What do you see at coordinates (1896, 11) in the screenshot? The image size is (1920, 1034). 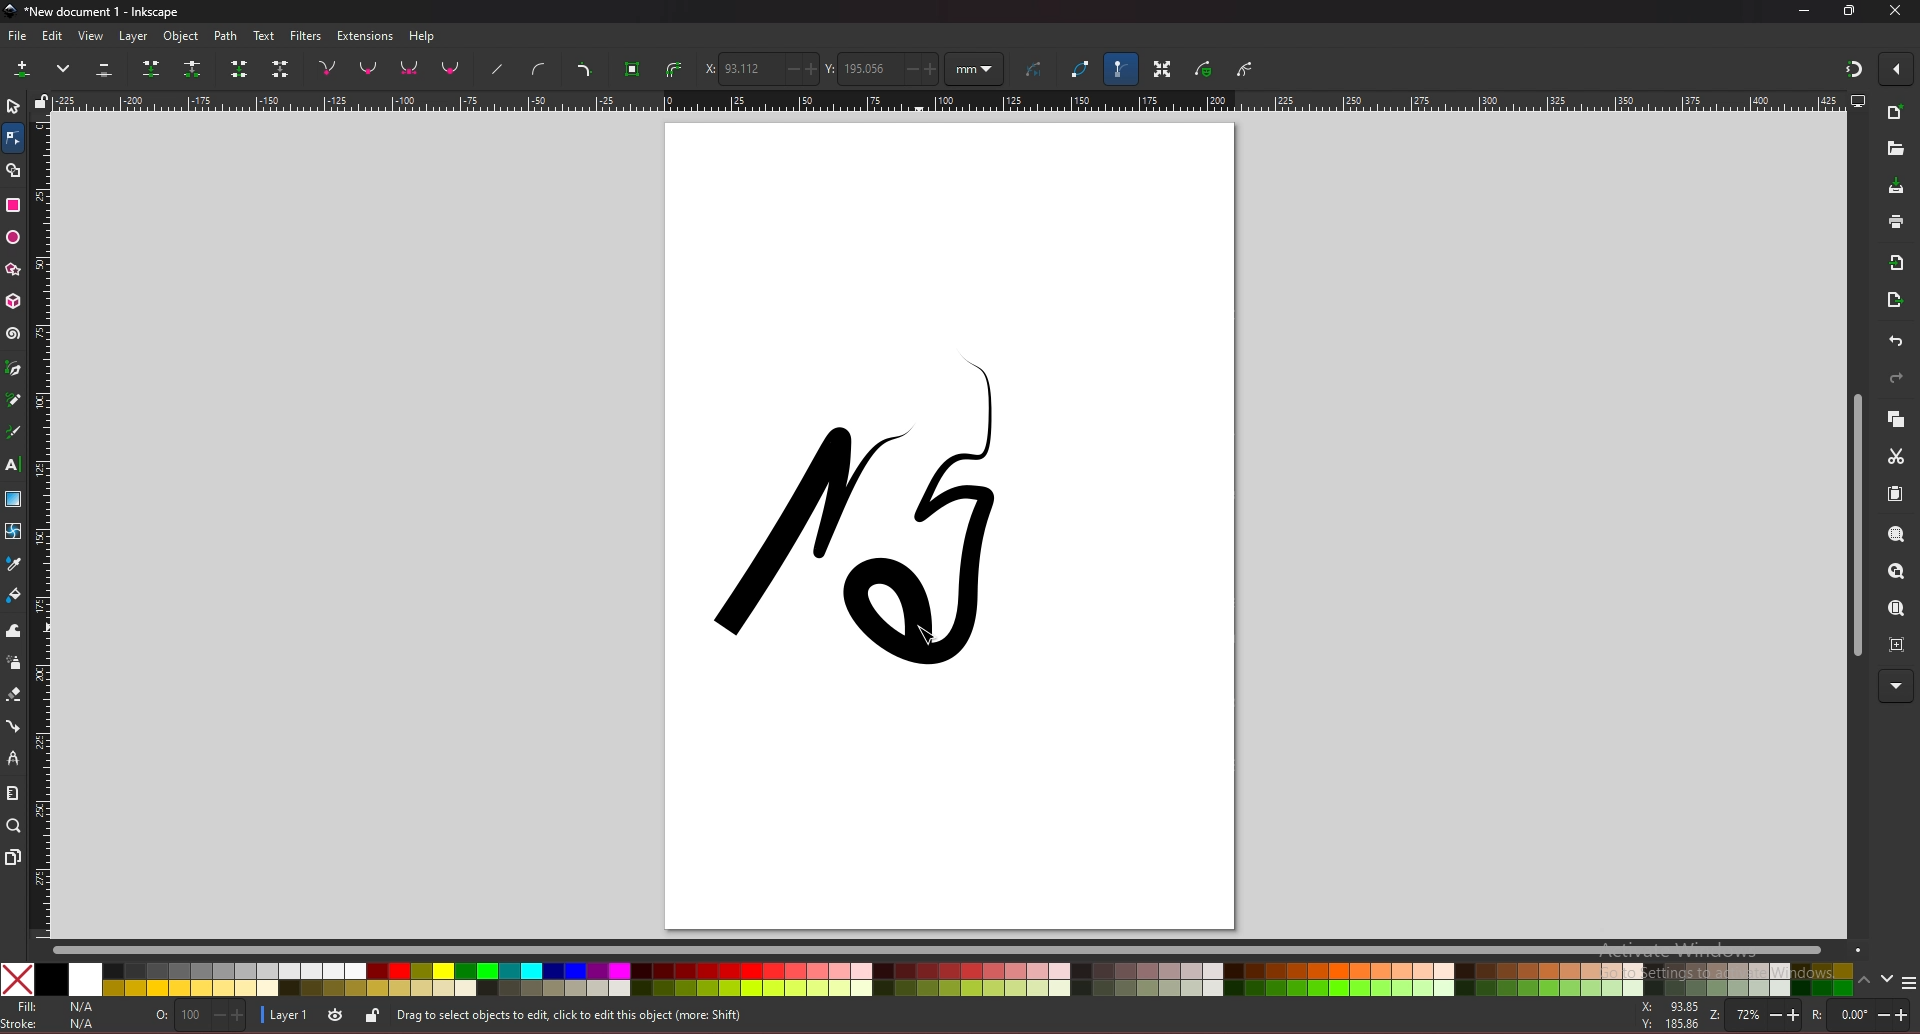 I see `close` at bounding box center [1896, 11].